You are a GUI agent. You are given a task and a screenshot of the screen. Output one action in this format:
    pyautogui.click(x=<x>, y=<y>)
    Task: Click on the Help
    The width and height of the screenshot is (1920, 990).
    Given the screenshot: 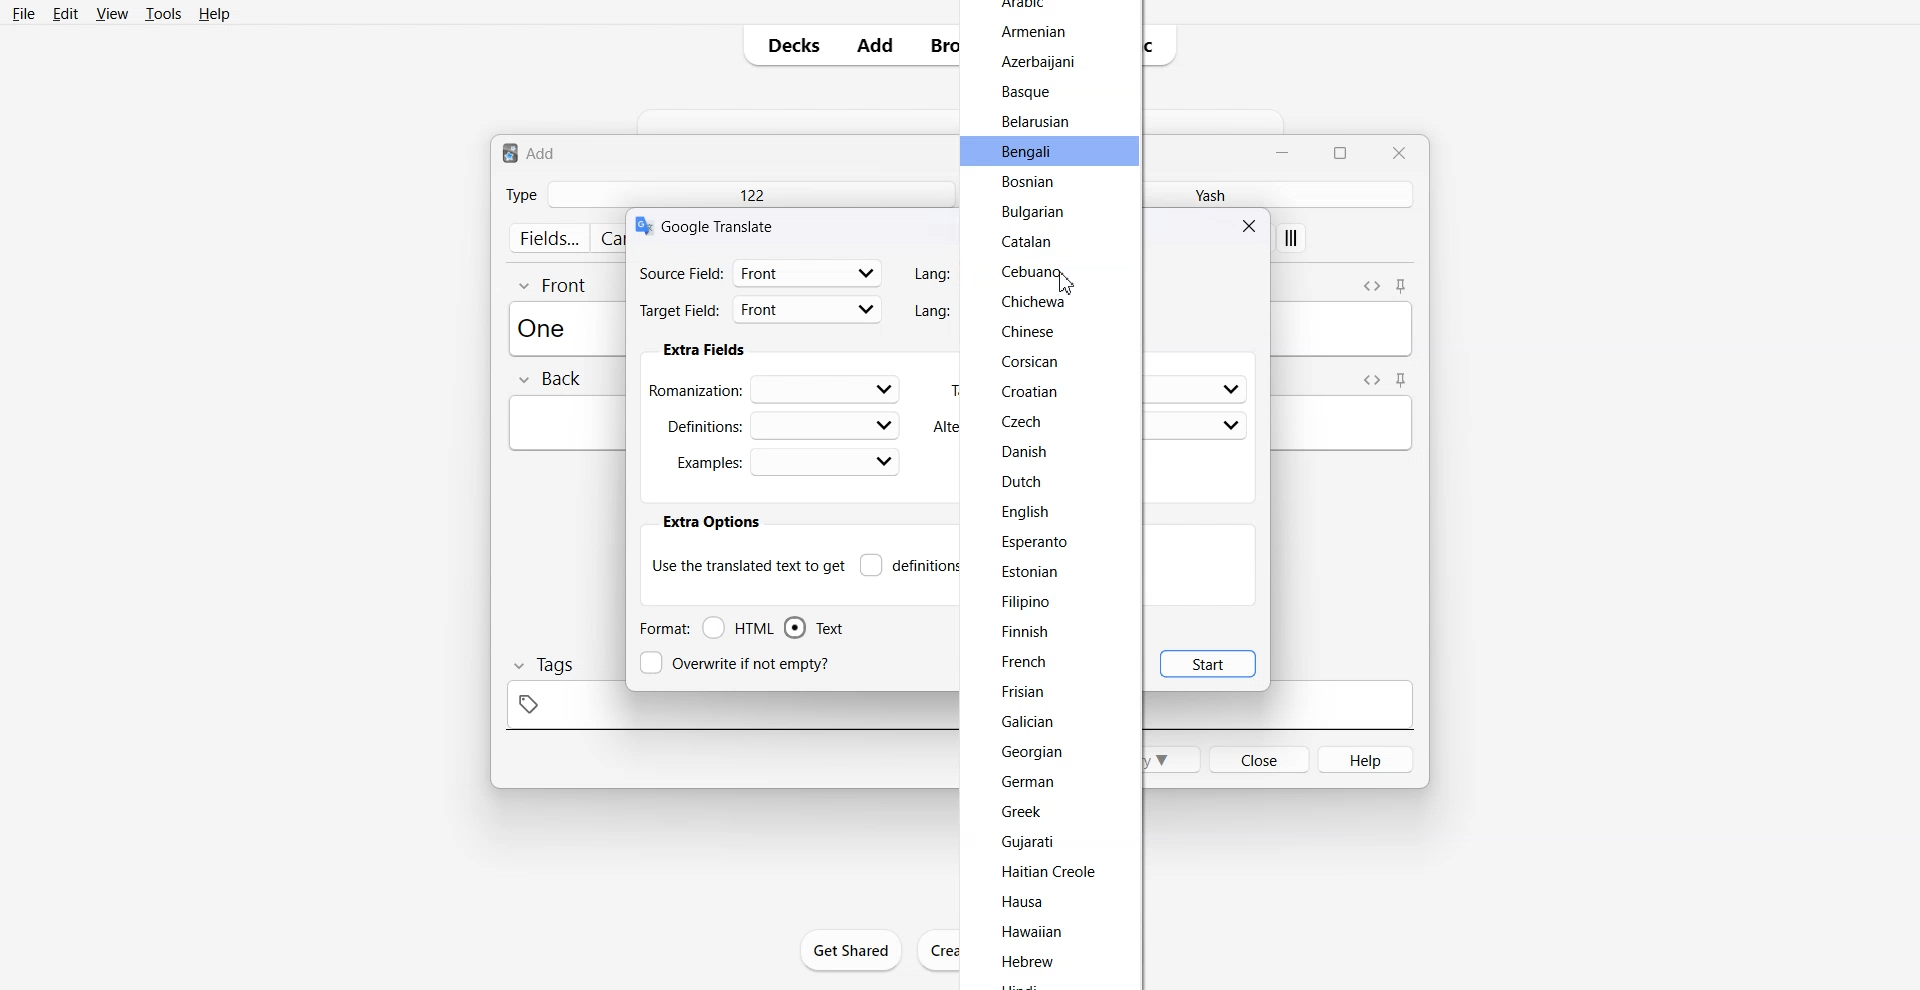 What is the action you would take?
    pyautogui.click(x=1367, y=759)
    